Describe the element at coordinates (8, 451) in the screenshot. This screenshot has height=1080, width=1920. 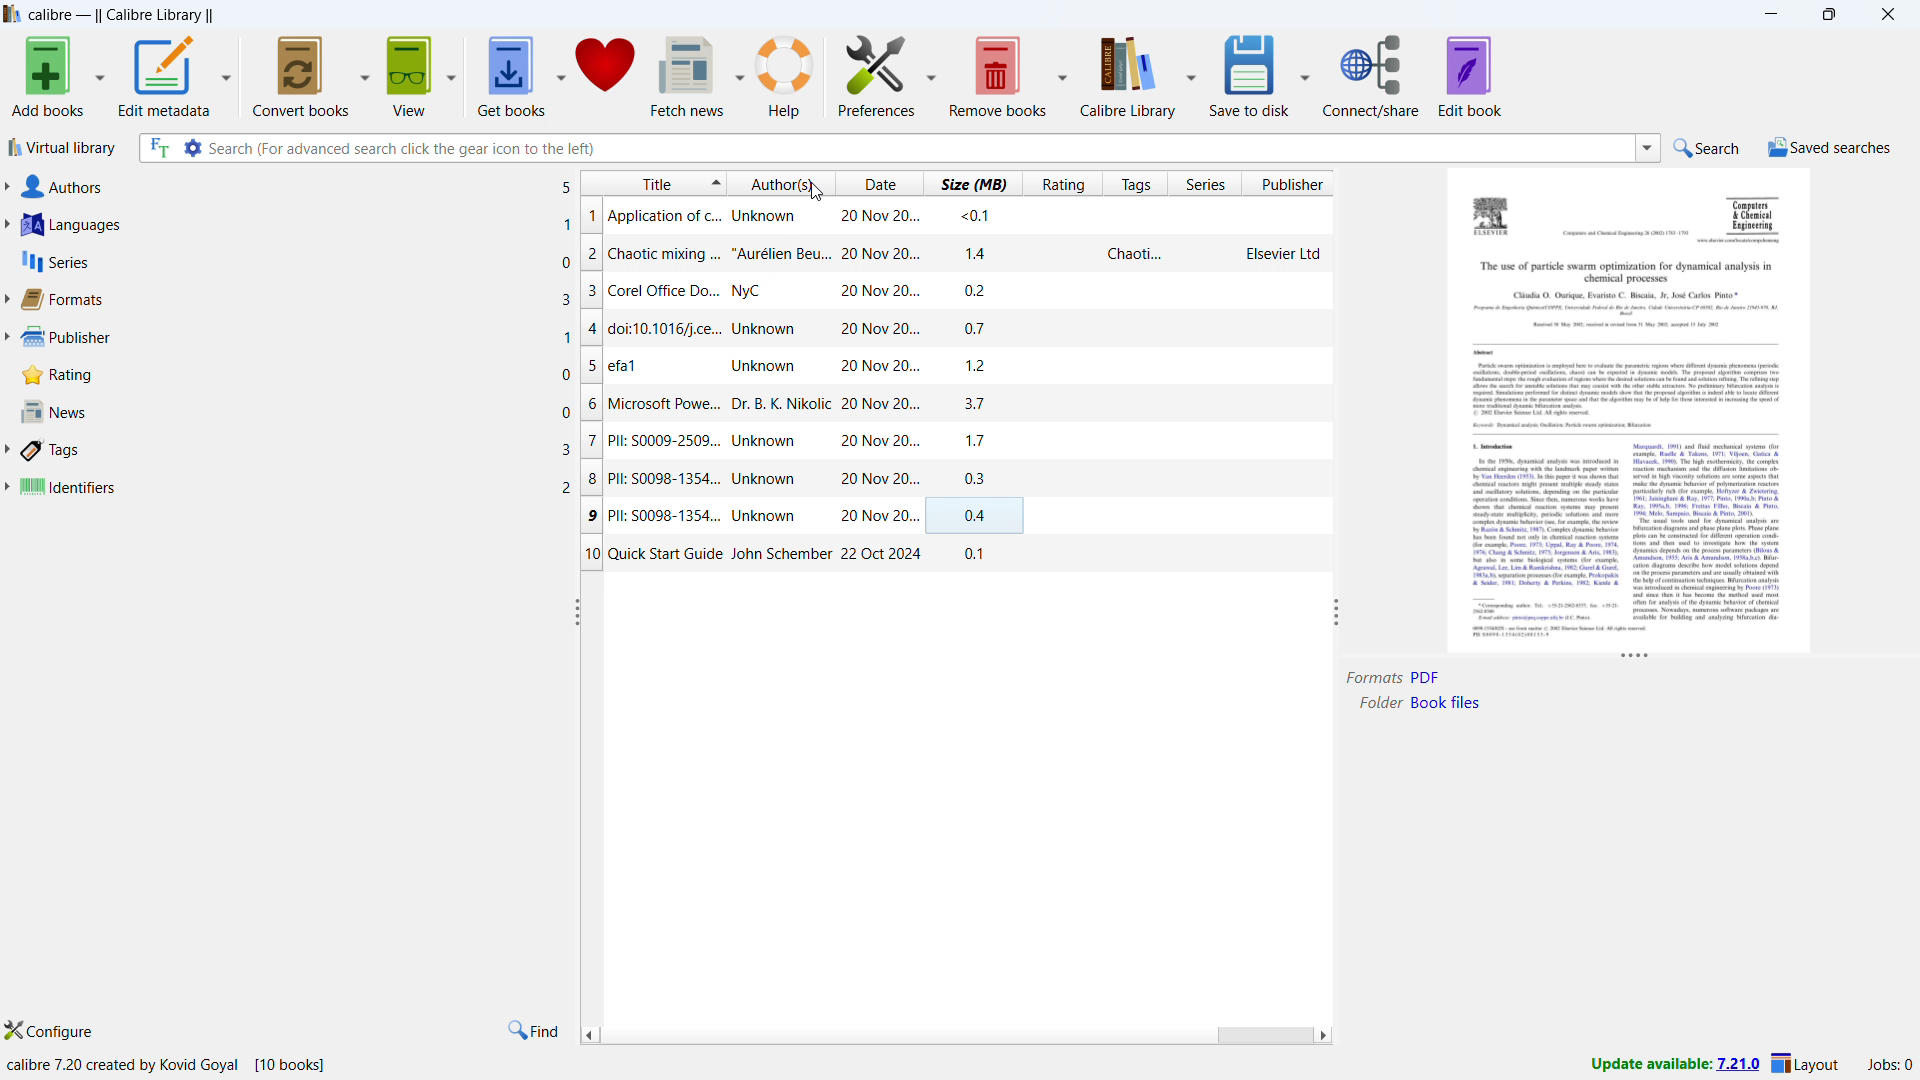
I see `expand tags` at that location.